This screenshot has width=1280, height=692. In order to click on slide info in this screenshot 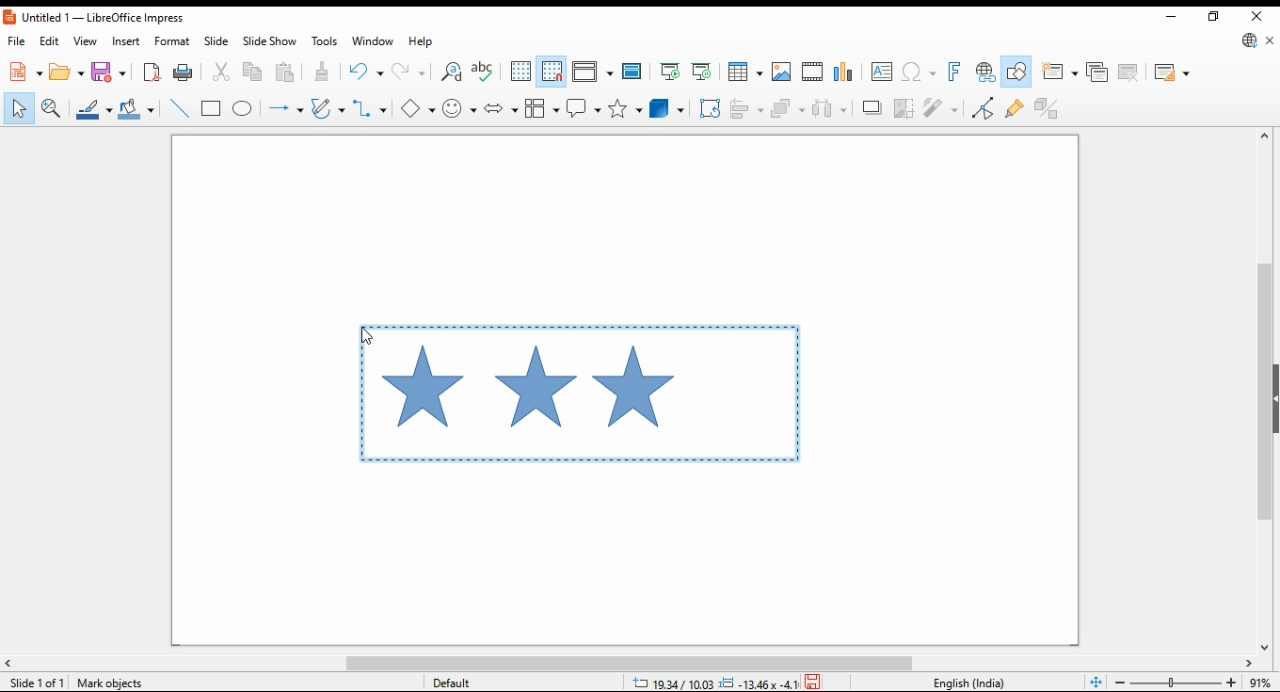, I will do `click(40, 680)`.